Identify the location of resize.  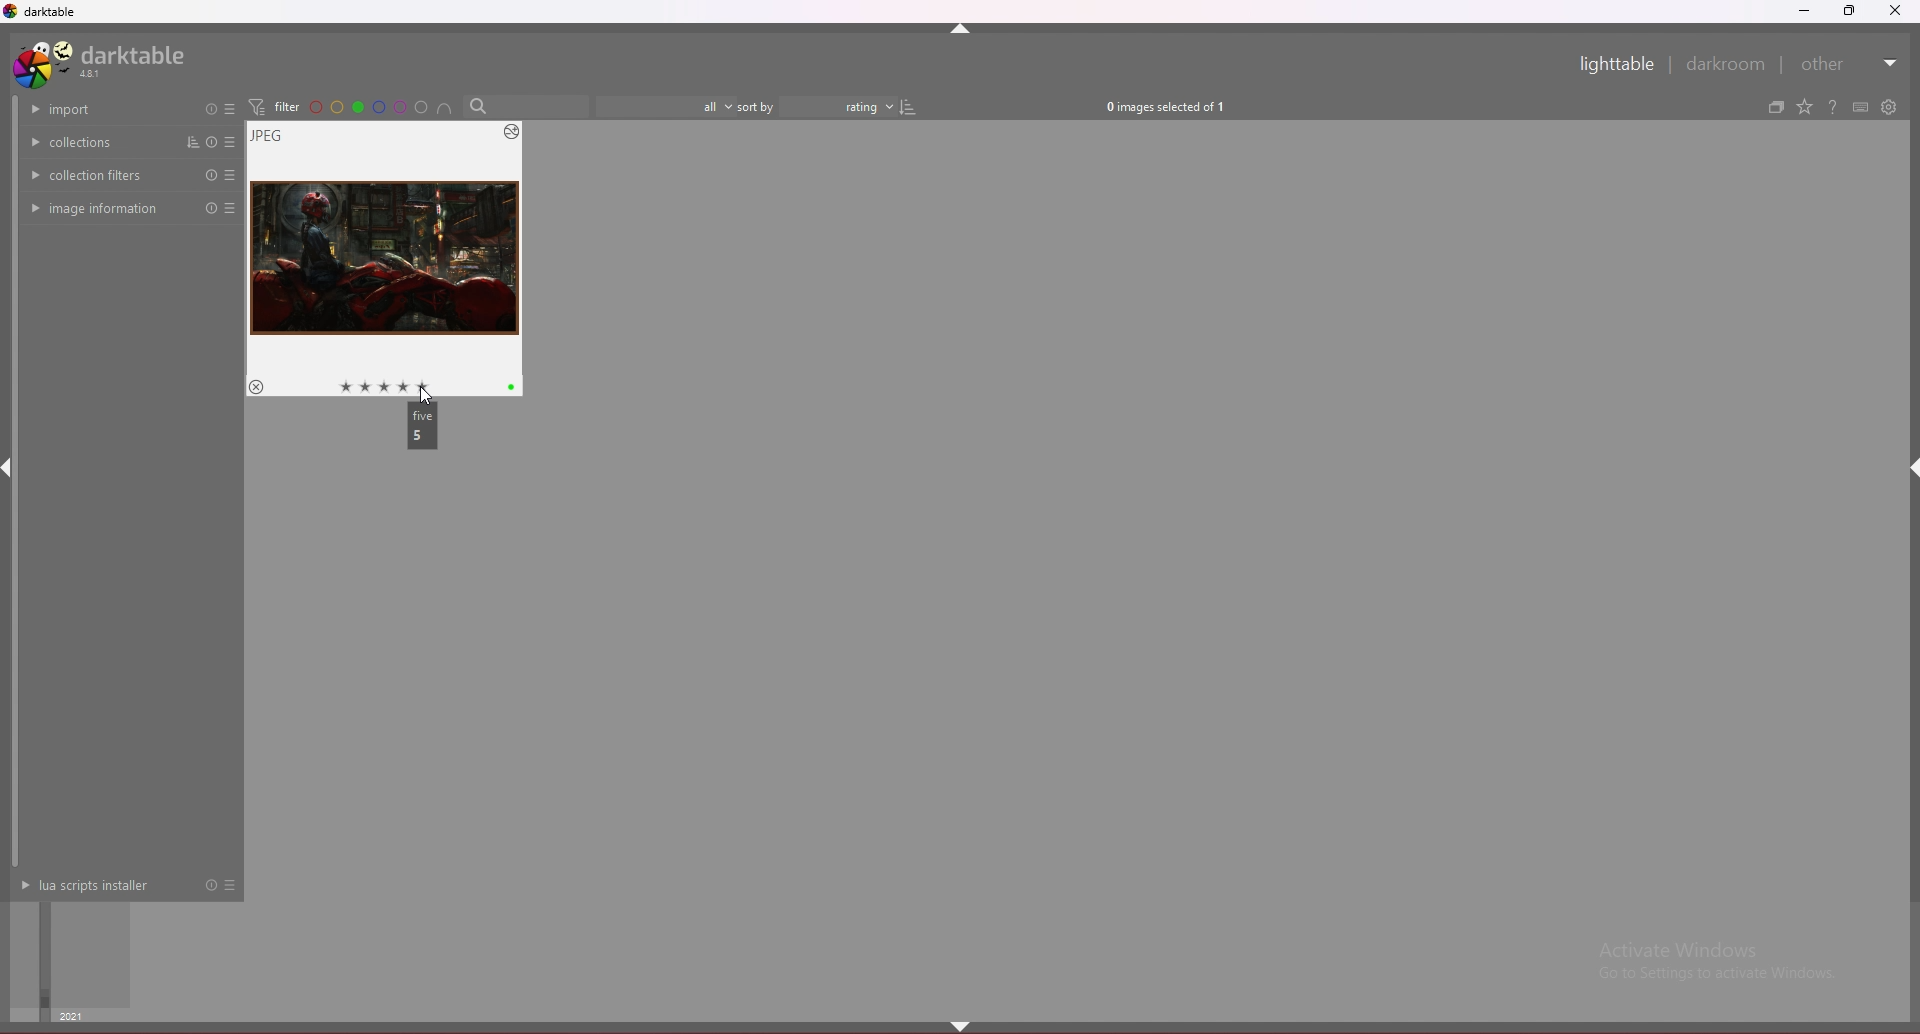
(1852, 11).